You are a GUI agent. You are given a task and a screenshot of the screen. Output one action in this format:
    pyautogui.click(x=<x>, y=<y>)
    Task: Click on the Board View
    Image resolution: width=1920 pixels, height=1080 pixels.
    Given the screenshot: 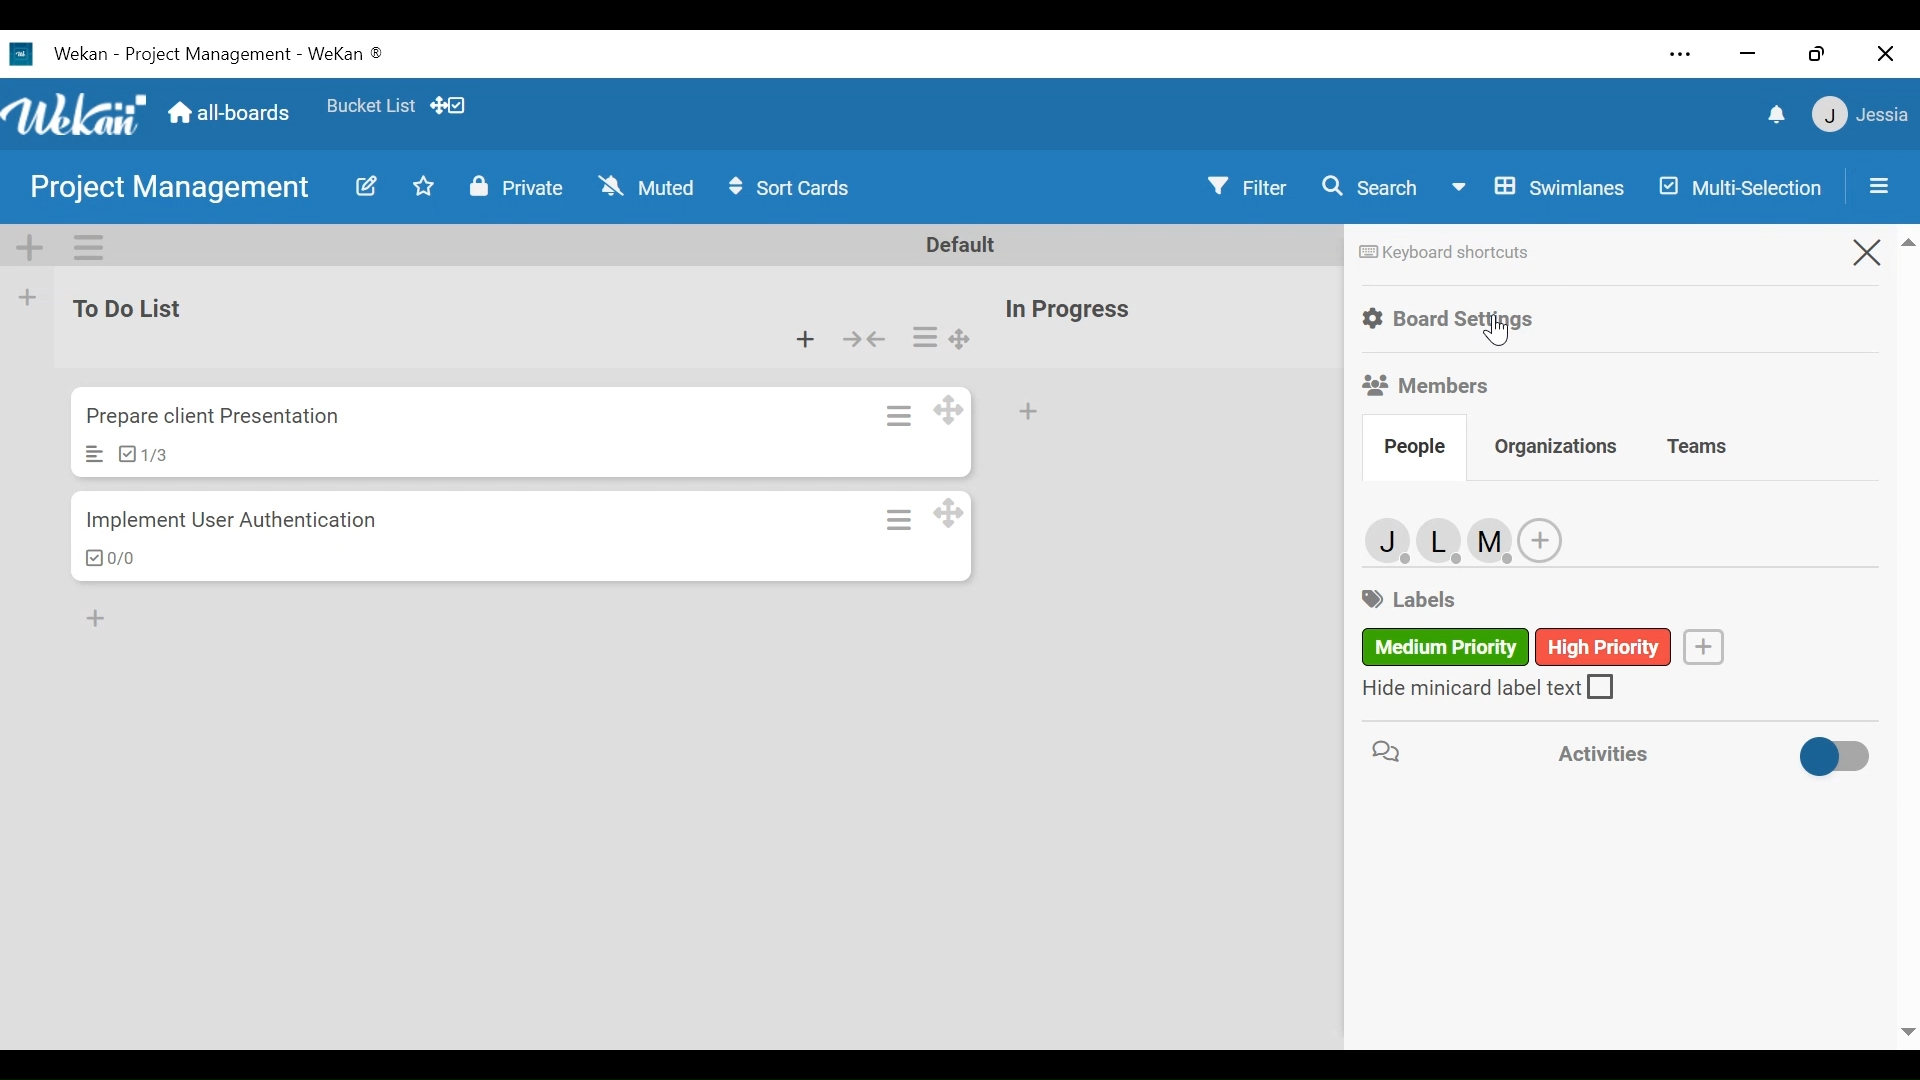 What is the action you would take?
    pyautogui.click(x=1539, y=190)
    